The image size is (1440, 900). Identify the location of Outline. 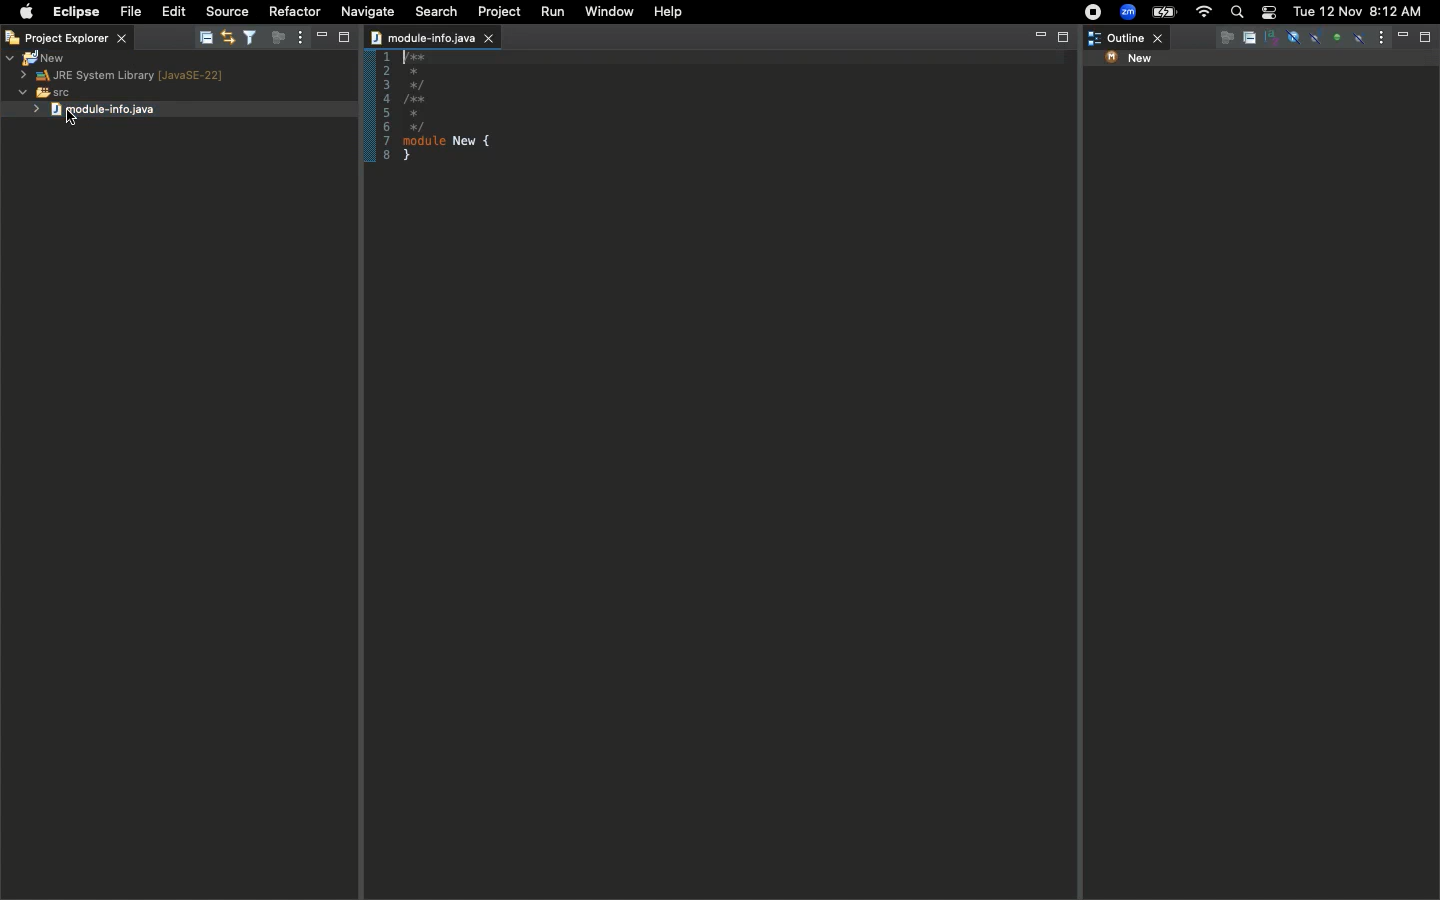
(1130, 37).